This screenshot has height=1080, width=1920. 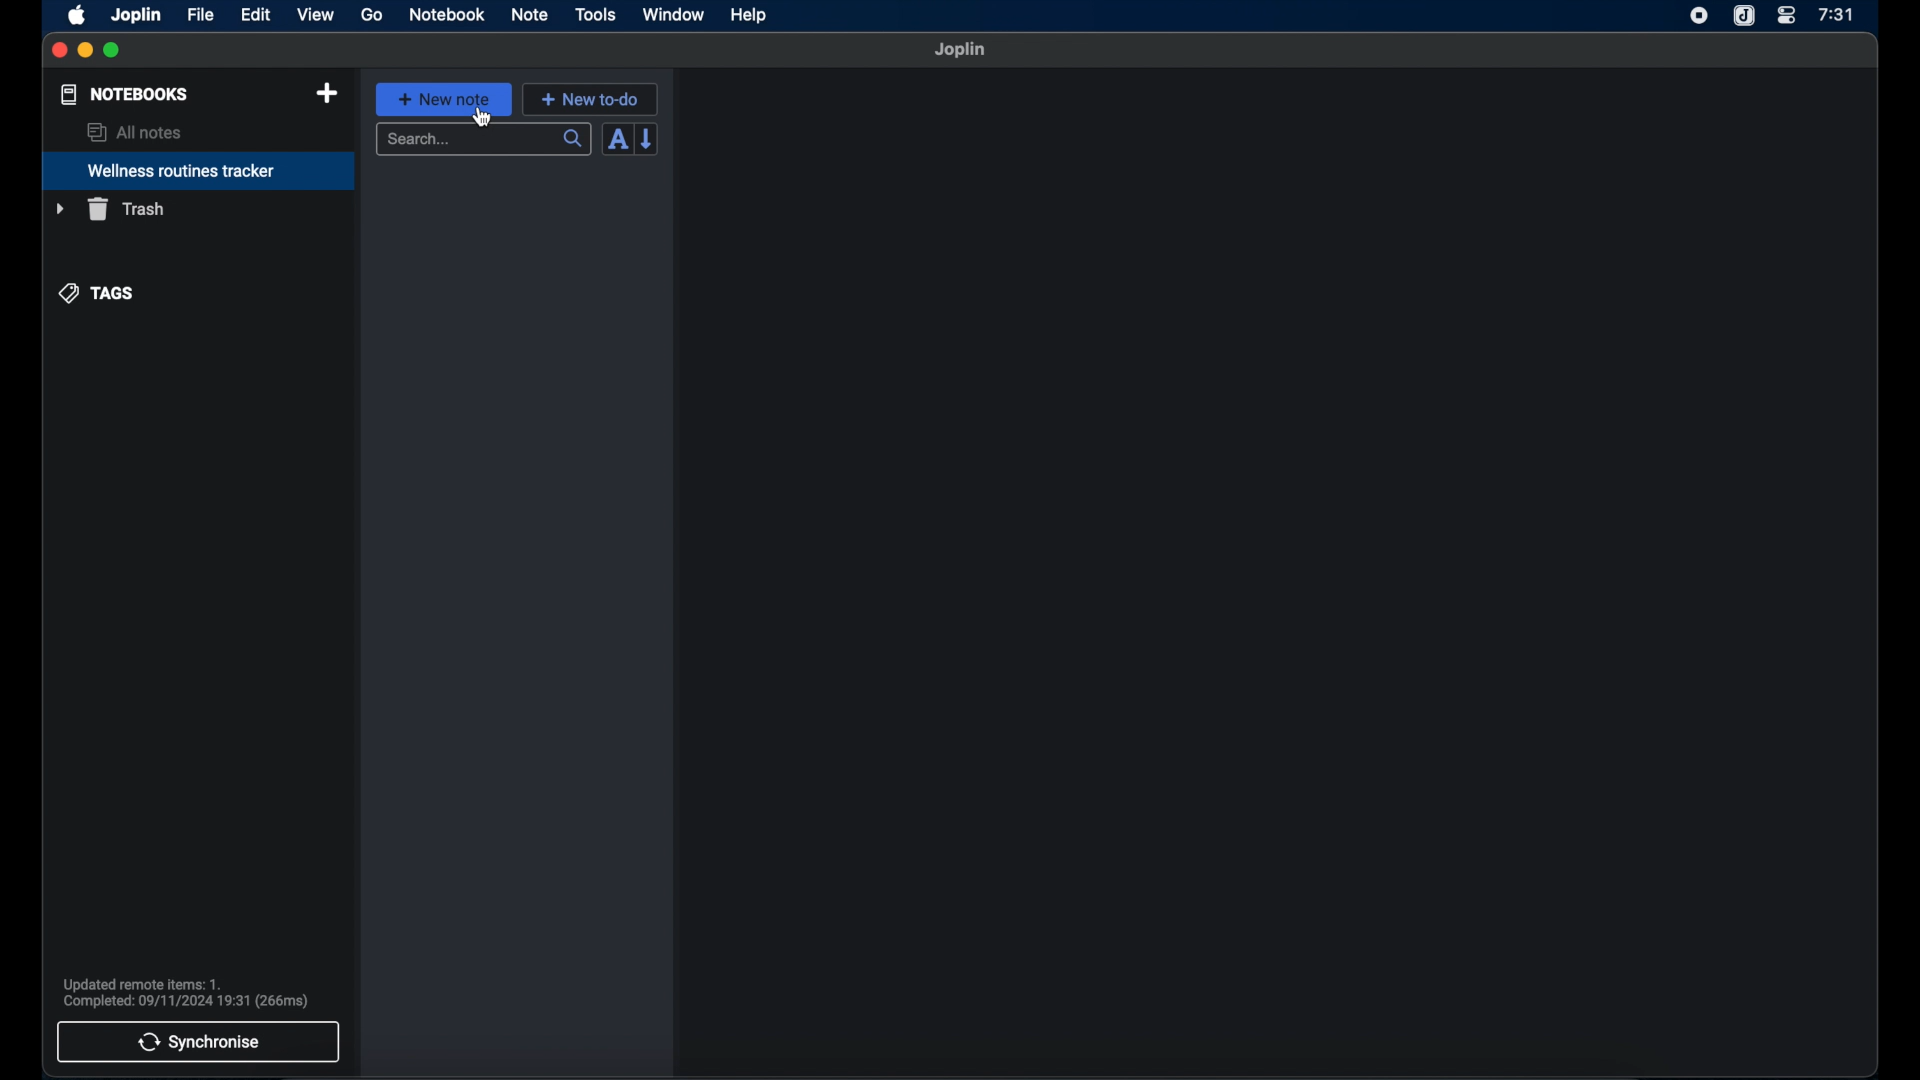 What do you see at coordinates (1745, 16) in the screenshot?
I see `joplin icon` at bounding box center [1745, 16].